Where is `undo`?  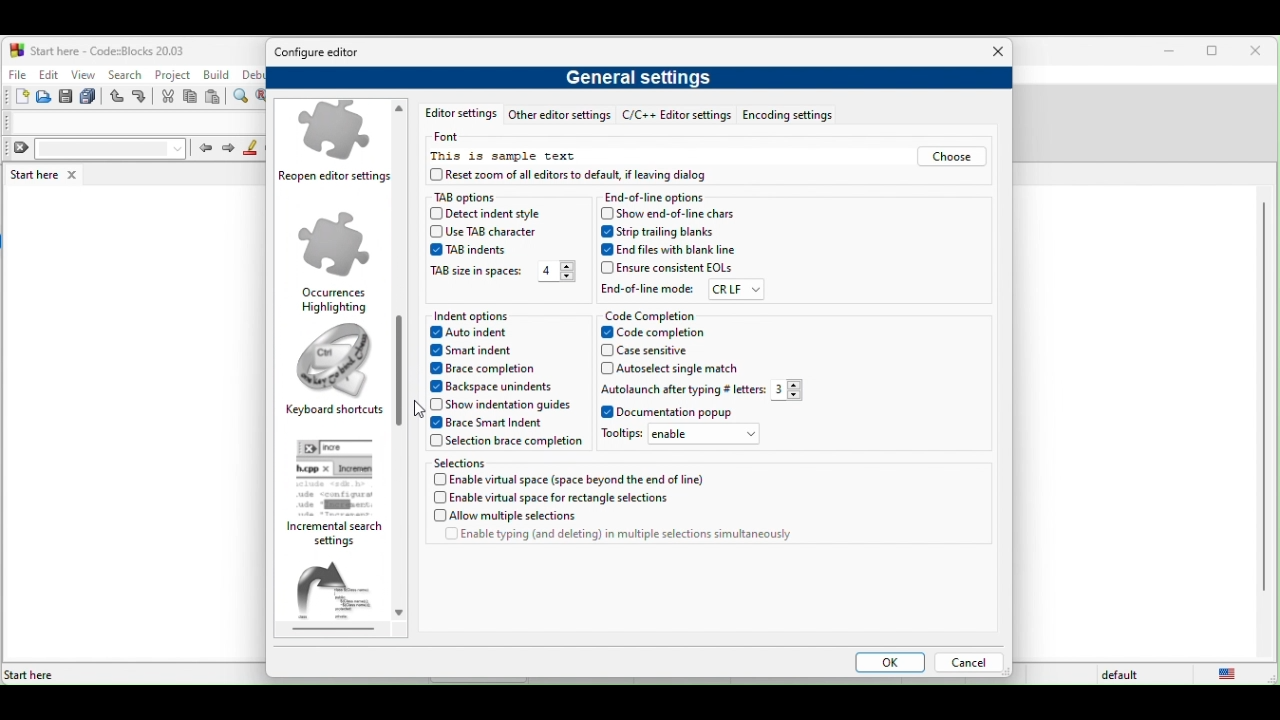 undo is located at coordinates (118, 97).